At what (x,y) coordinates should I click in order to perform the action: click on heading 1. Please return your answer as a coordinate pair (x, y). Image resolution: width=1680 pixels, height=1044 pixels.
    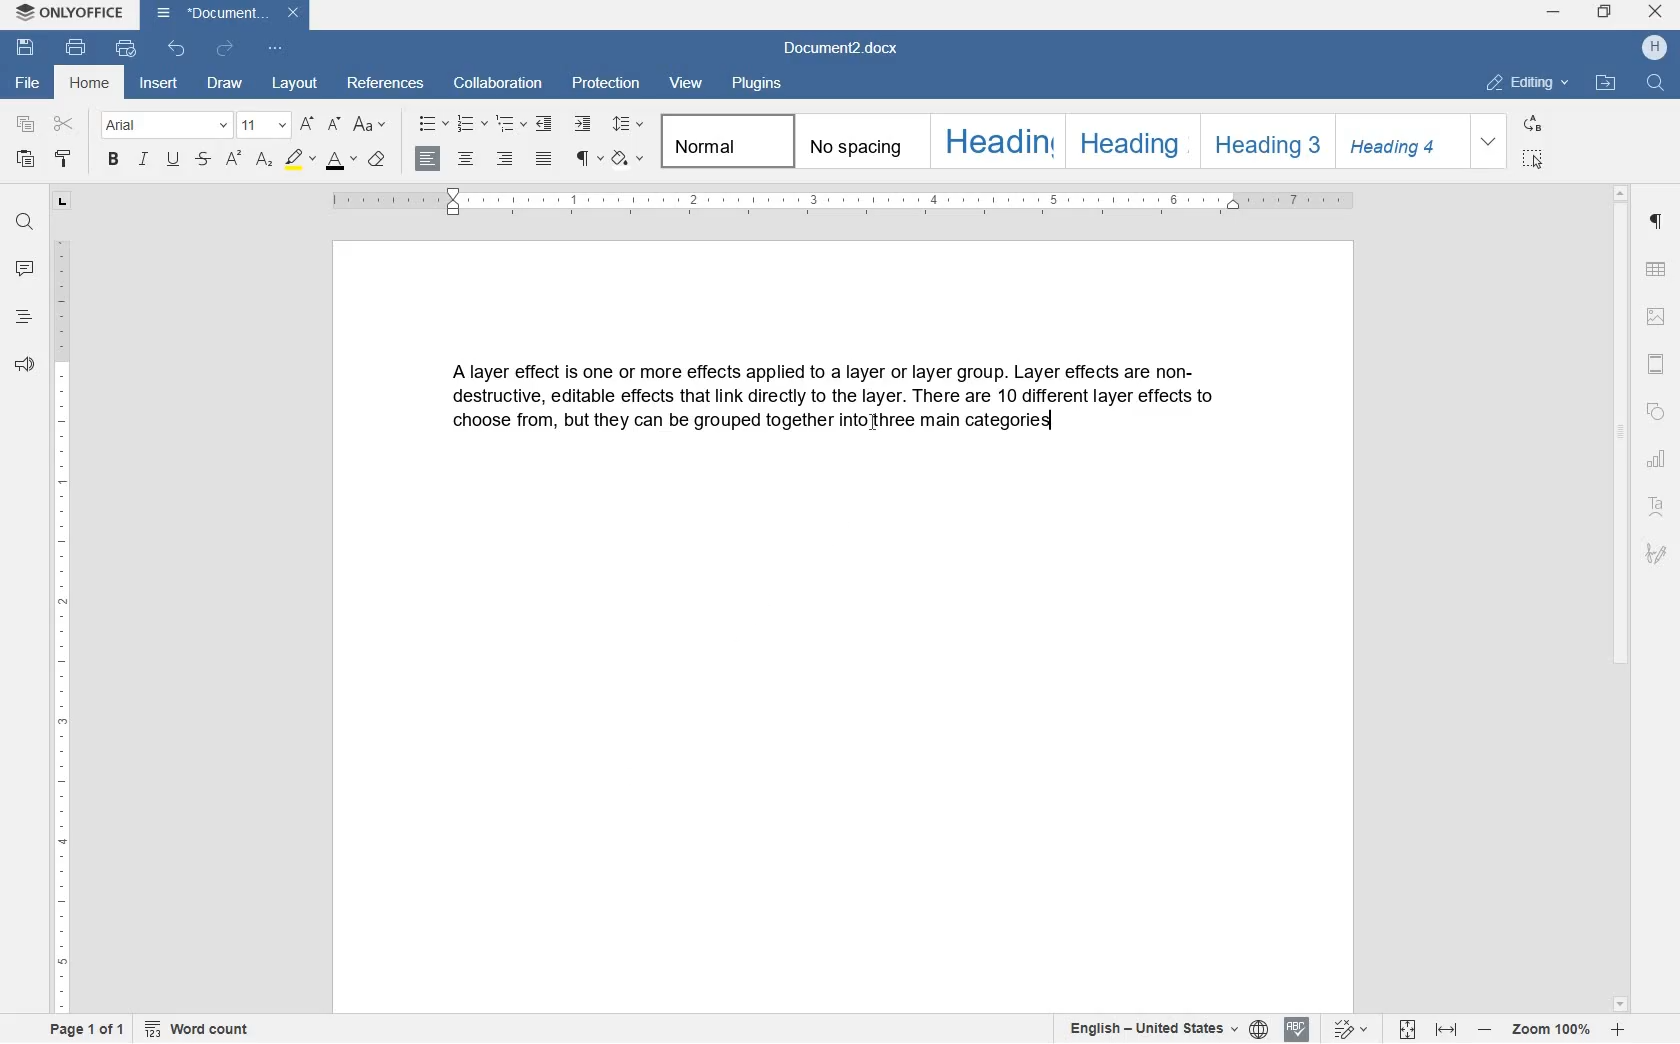
    Looking at the image, I should click on (994, 142).